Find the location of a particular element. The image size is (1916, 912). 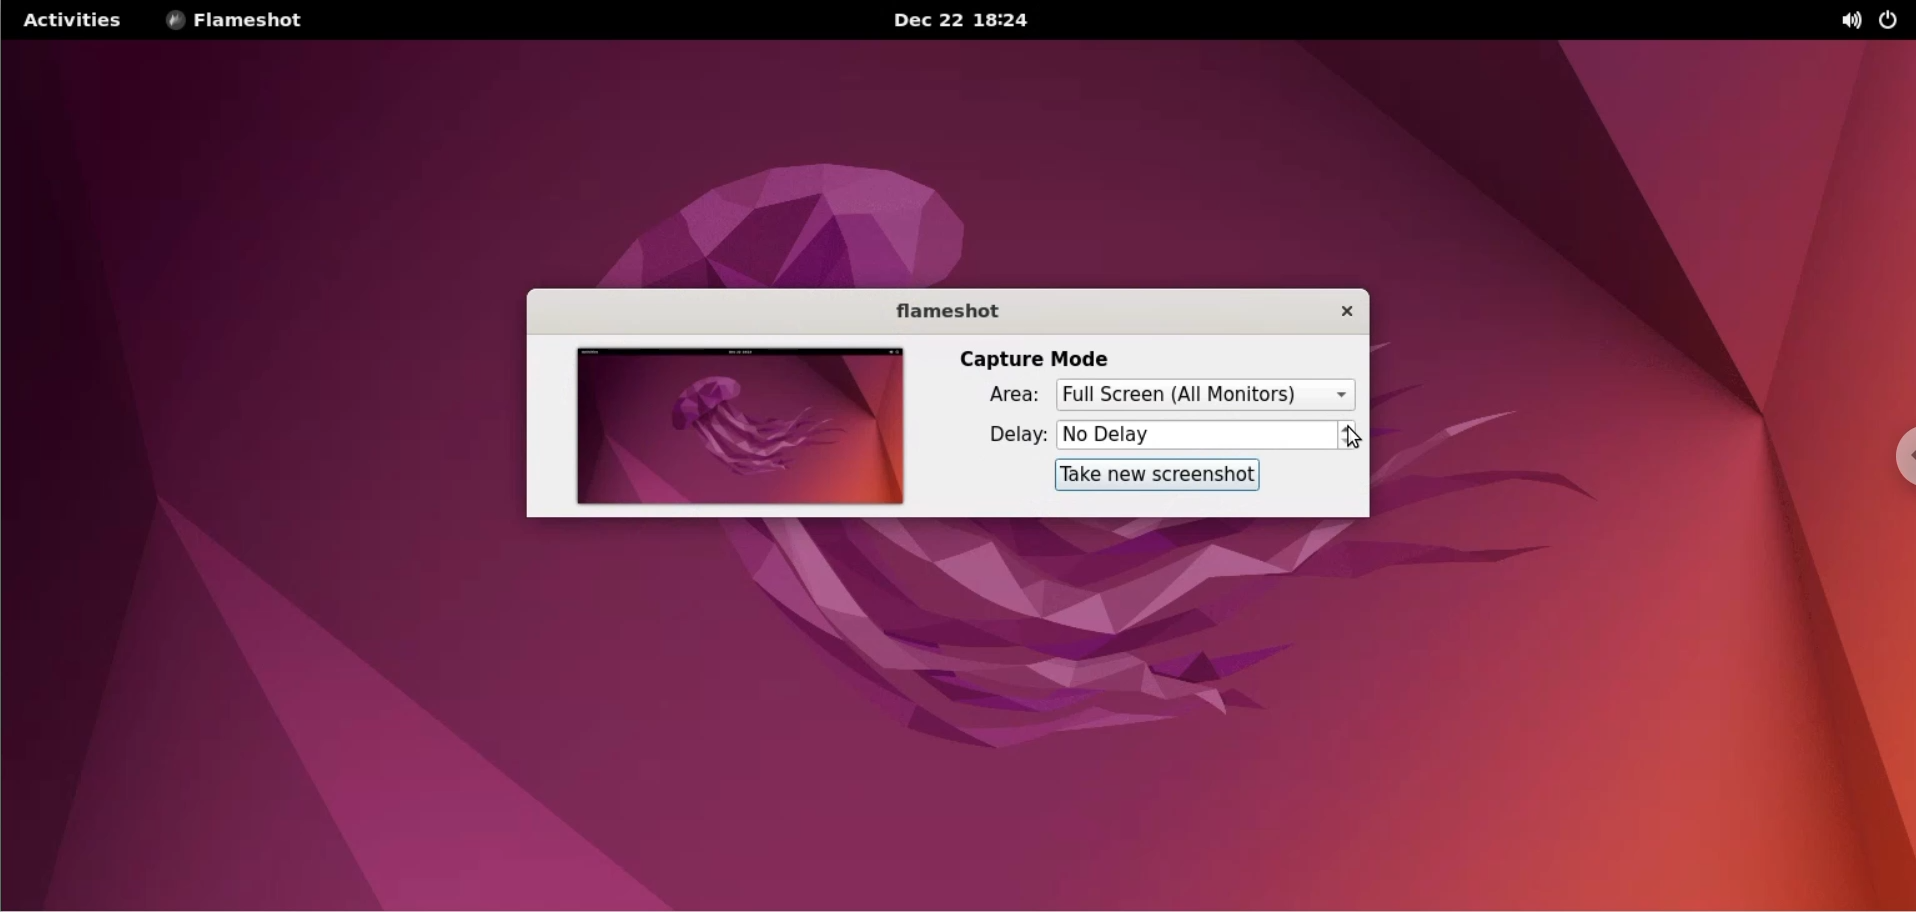

sound options is located at coordinates (1842, 21).